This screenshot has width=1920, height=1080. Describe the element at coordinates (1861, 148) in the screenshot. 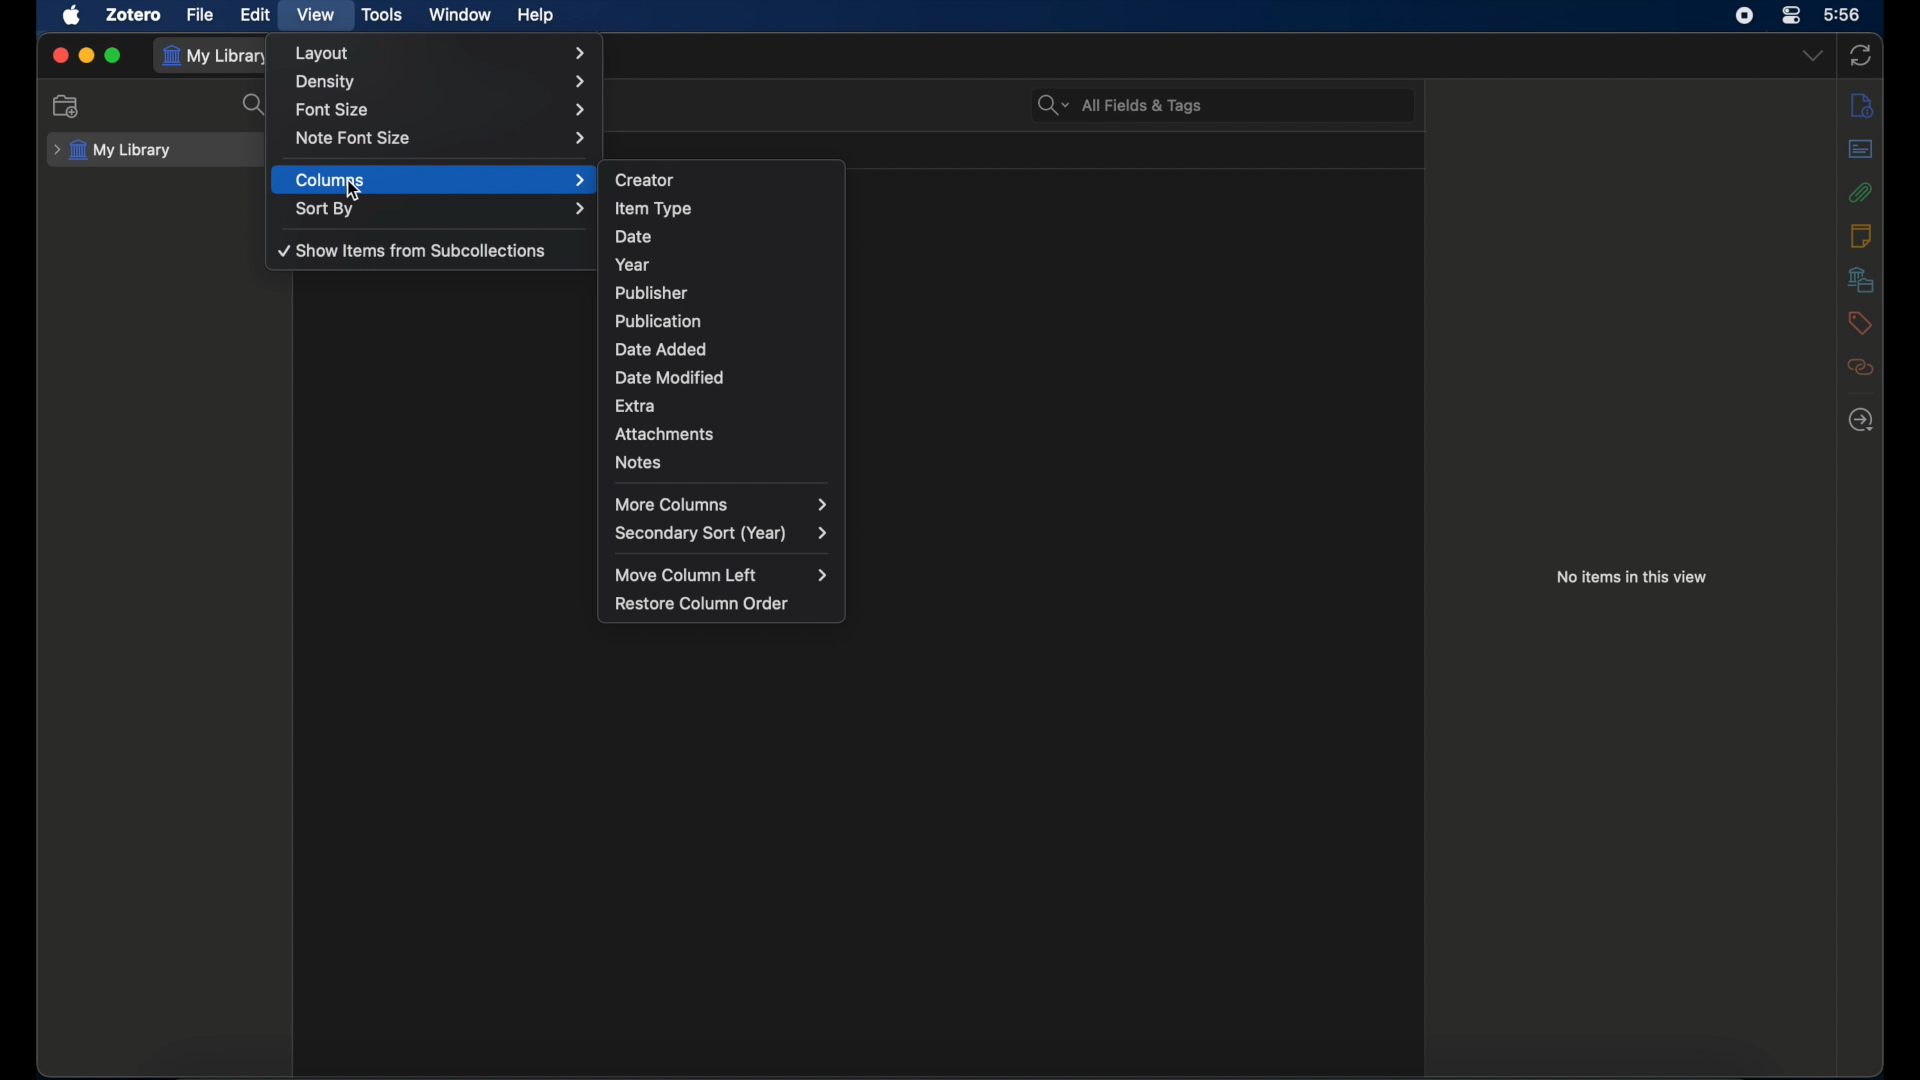

I see `abstract` at that location.